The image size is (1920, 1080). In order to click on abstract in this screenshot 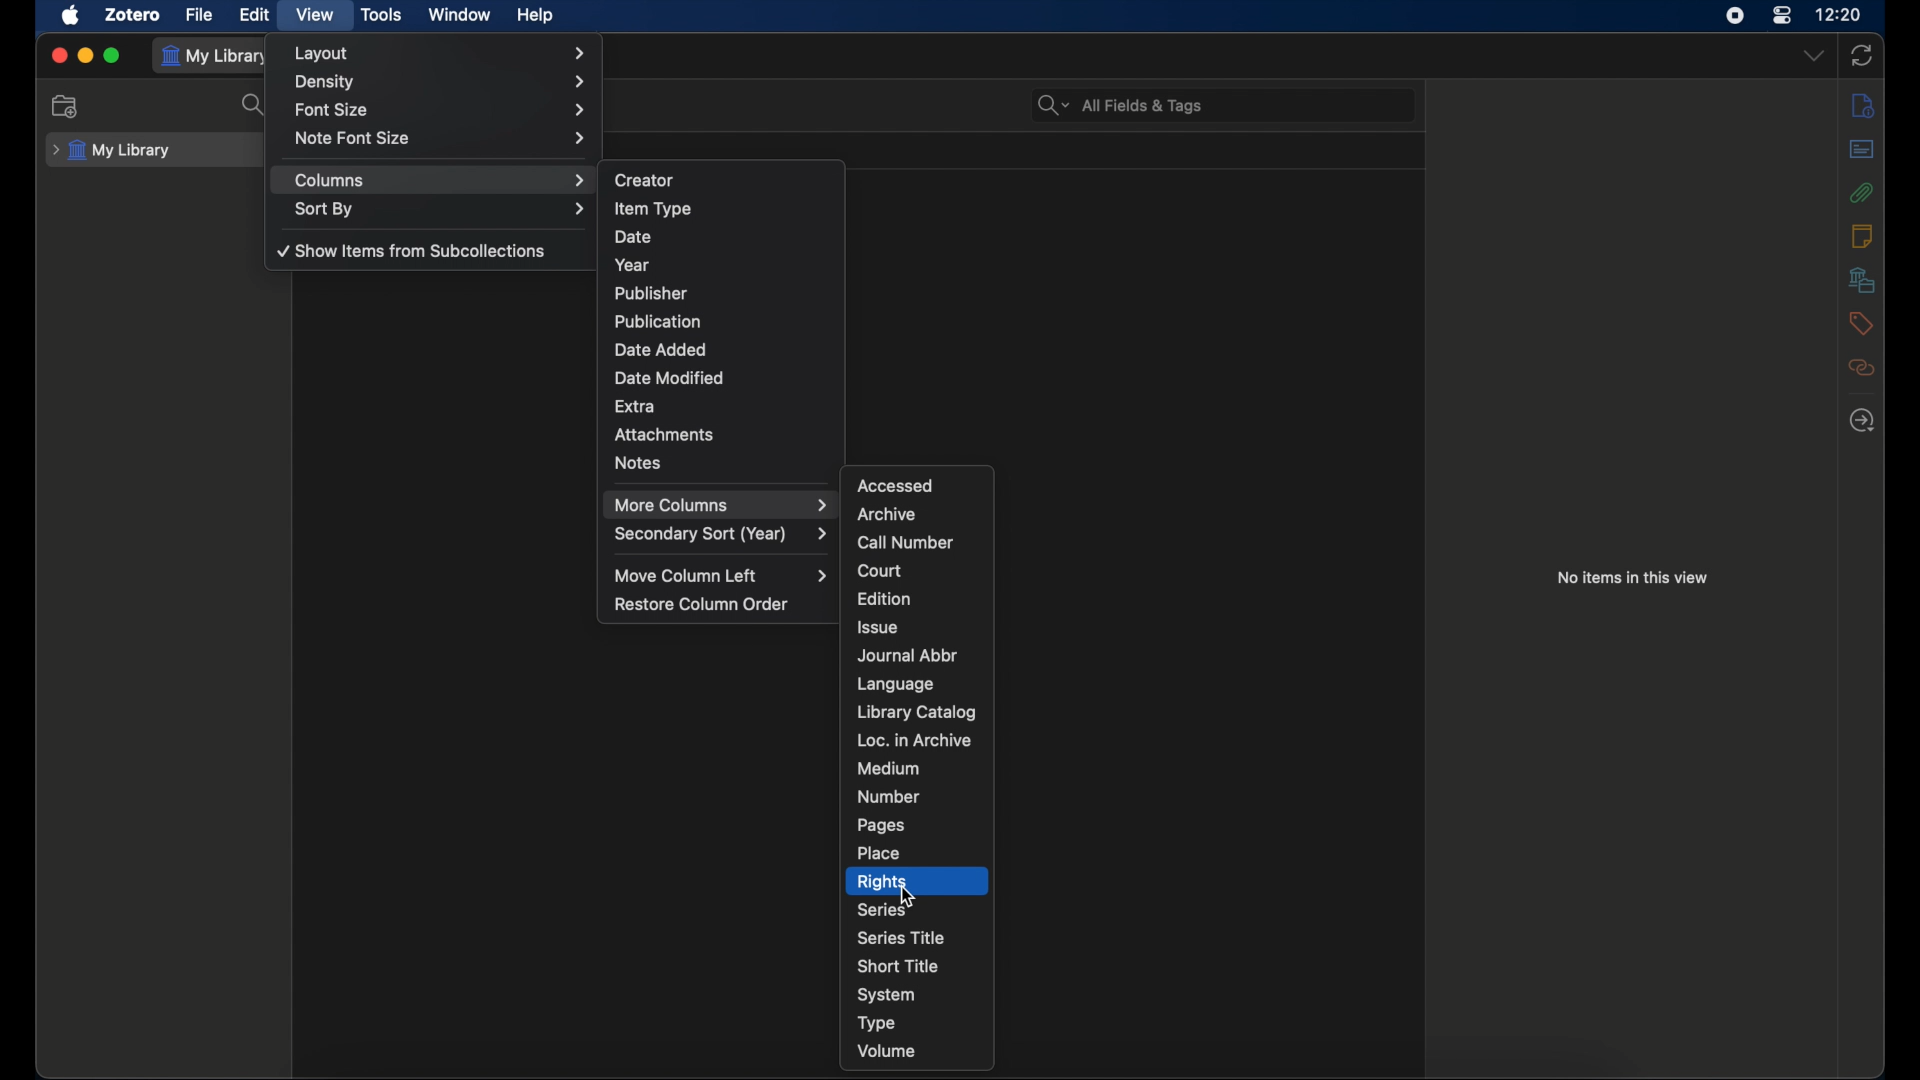, I will do `click(1861, 150)`.